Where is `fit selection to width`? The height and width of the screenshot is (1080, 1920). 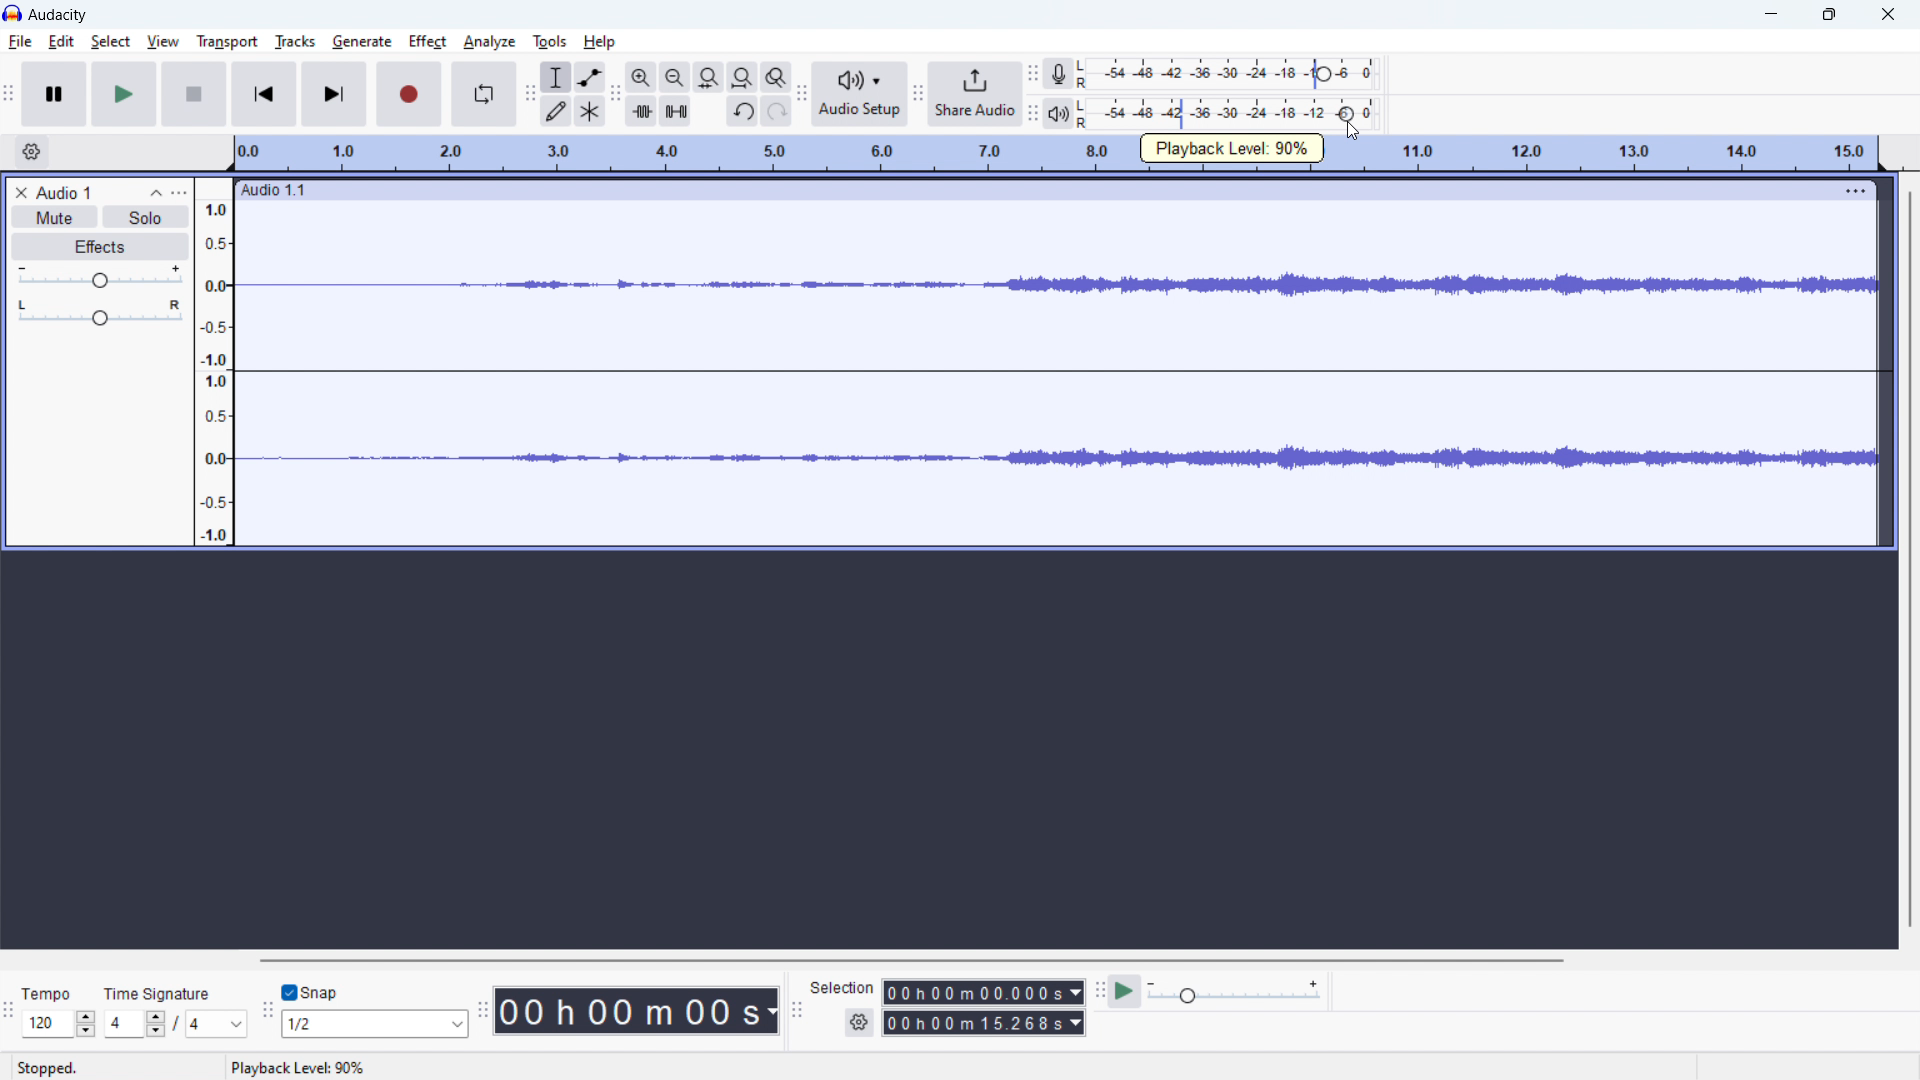 fit selection to width is located at coordinates (708, 76).